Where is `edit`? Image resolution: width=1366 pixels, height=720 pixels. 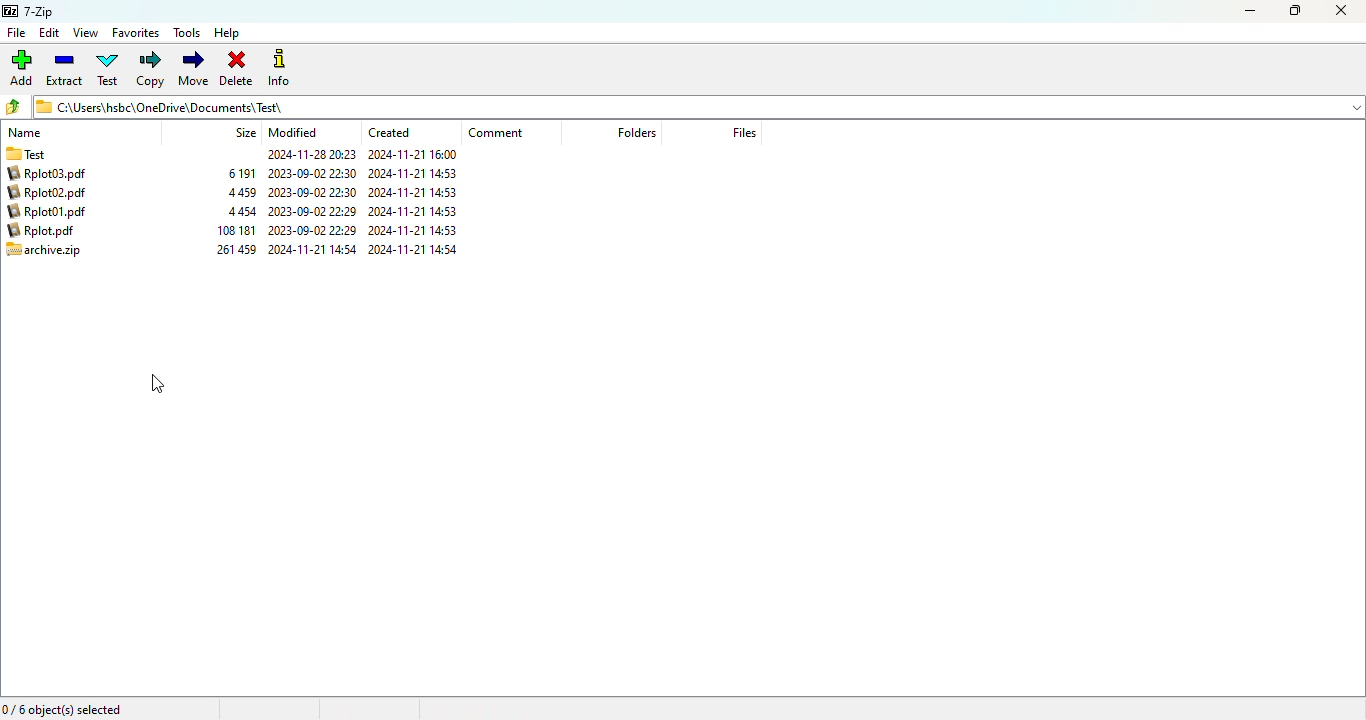
edit is located at coordinates (50, 33).